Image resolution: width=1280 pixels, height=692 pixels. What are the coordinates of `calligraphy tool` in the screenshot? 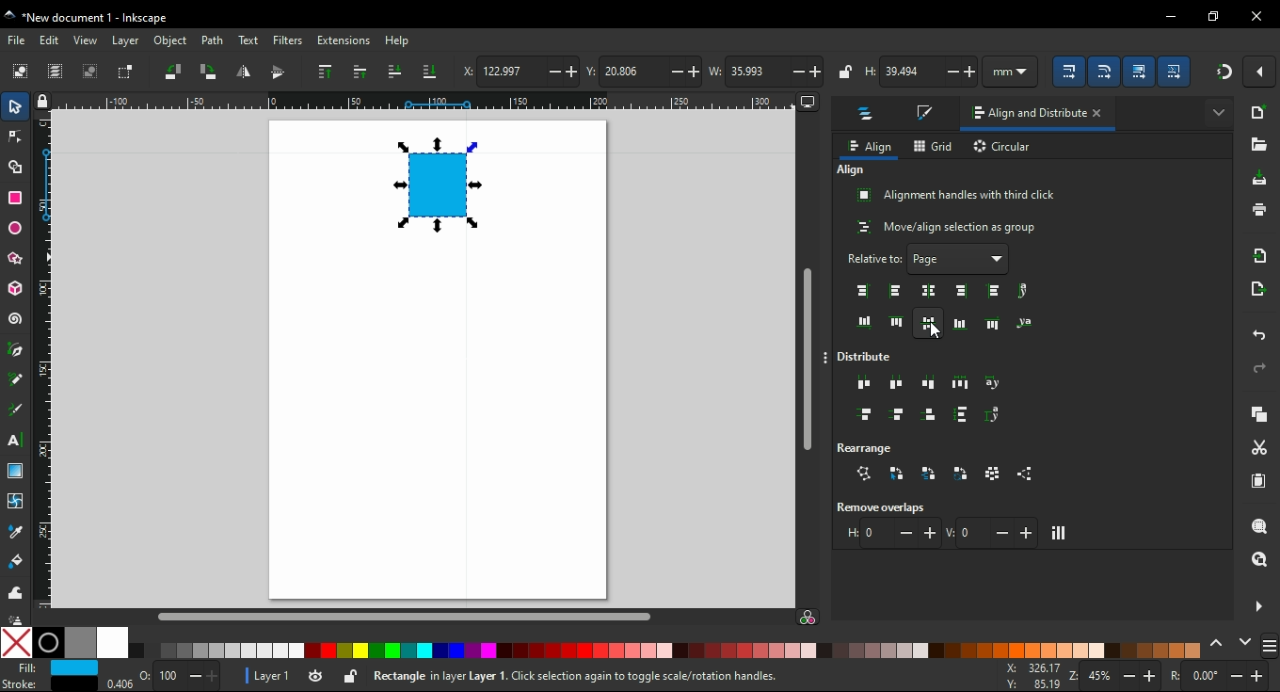 It's located at (19, 410).